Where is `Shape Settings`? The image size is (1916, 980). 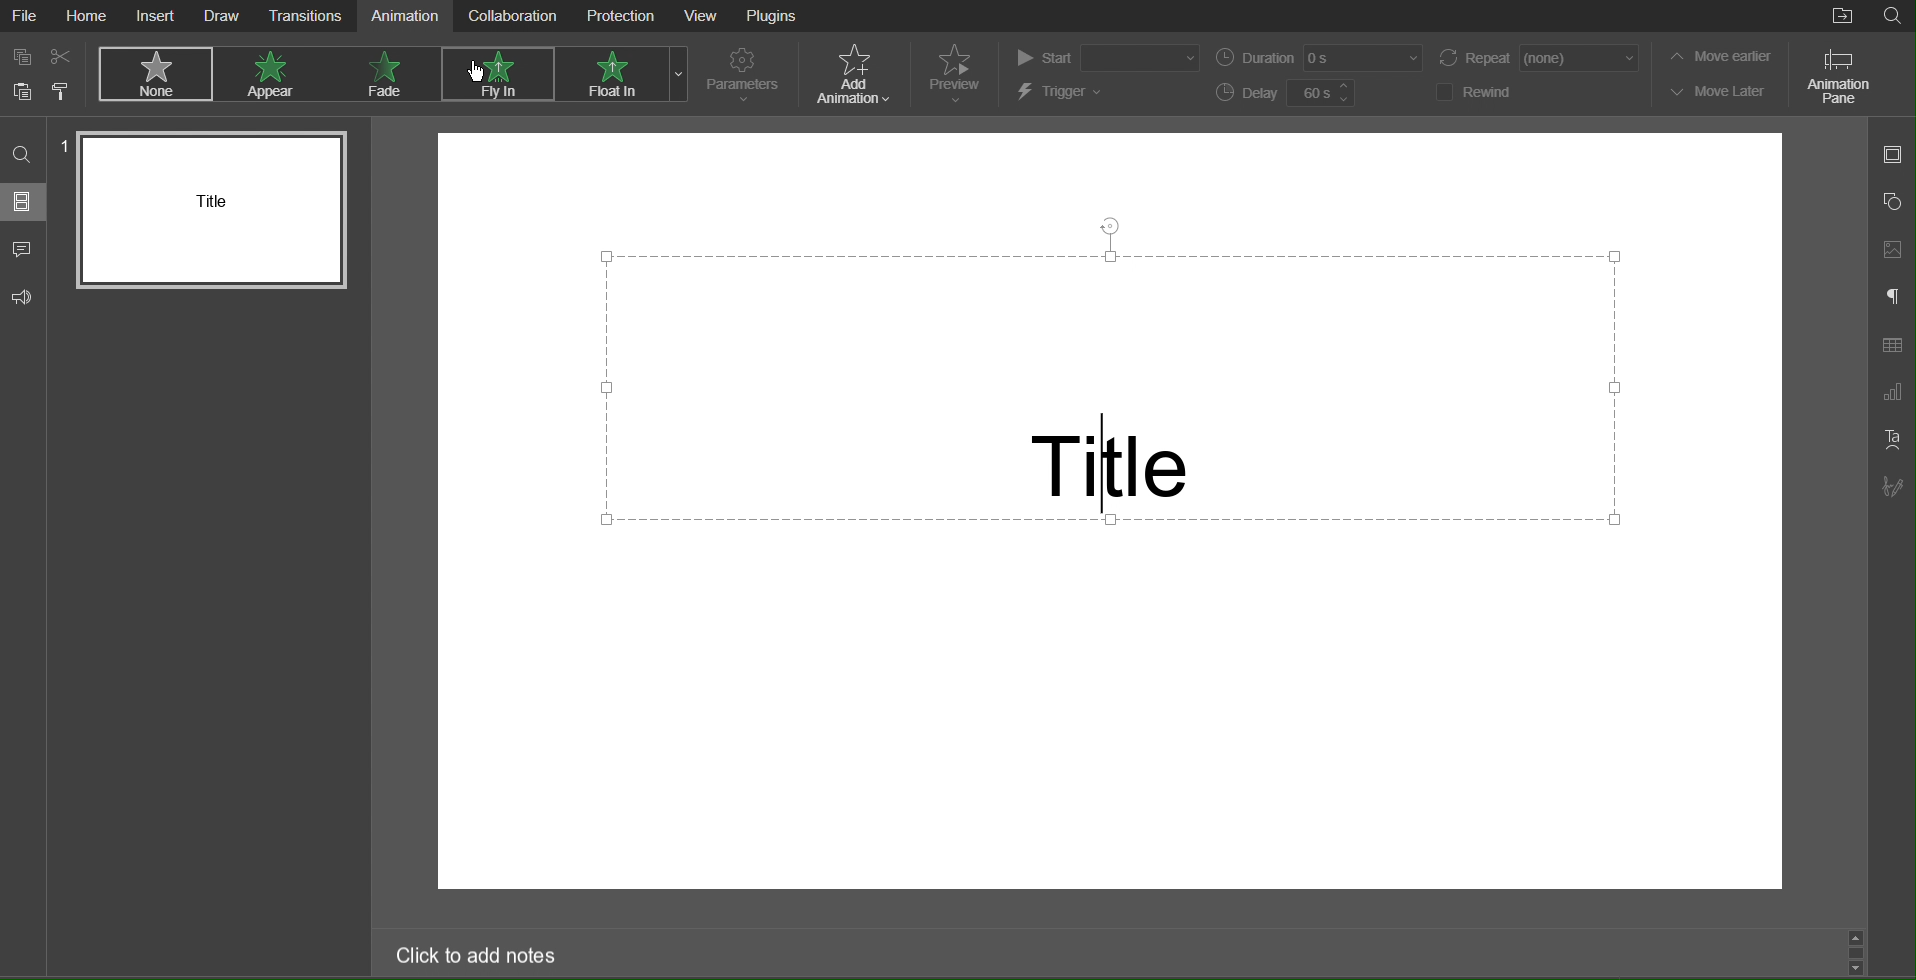 Shape Settings is located at coordinates (1893, 200).